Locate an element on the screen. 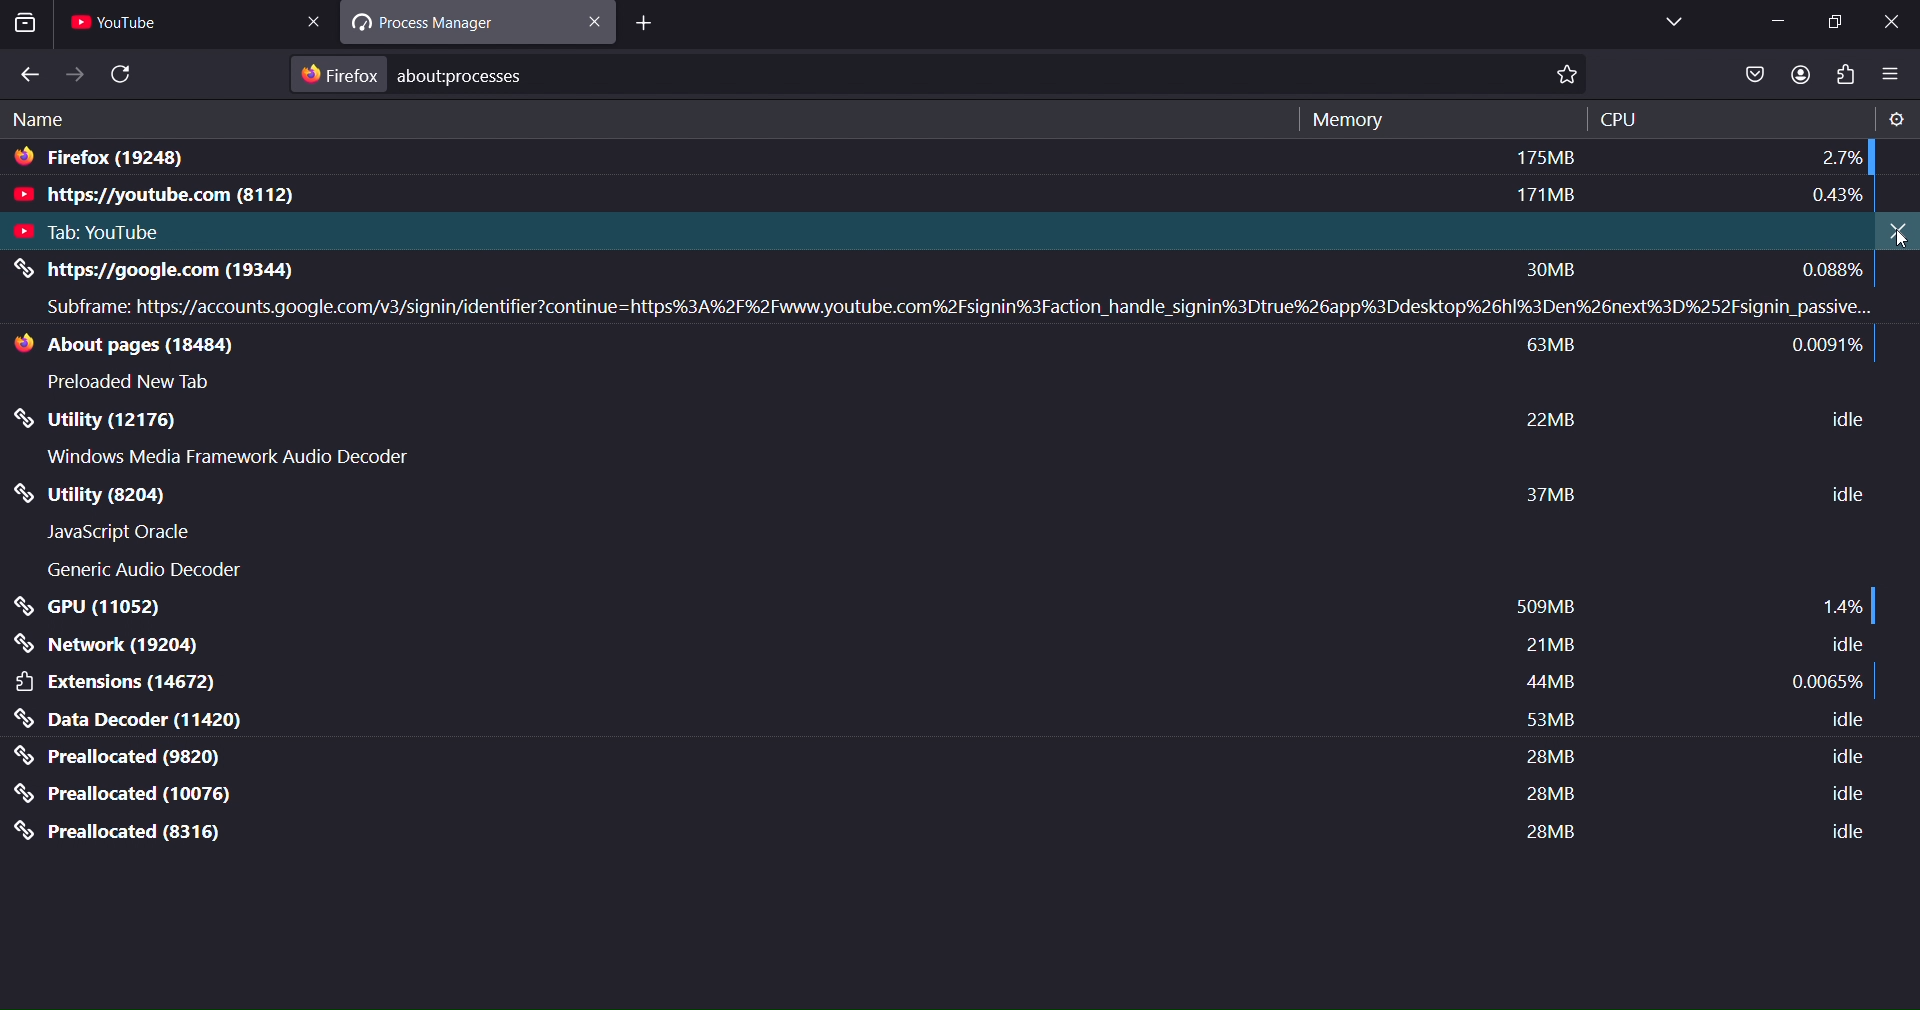 Image resolution: width=1920 pixels, height=1010 pixels. idle is located at coordinates (1844, 493).